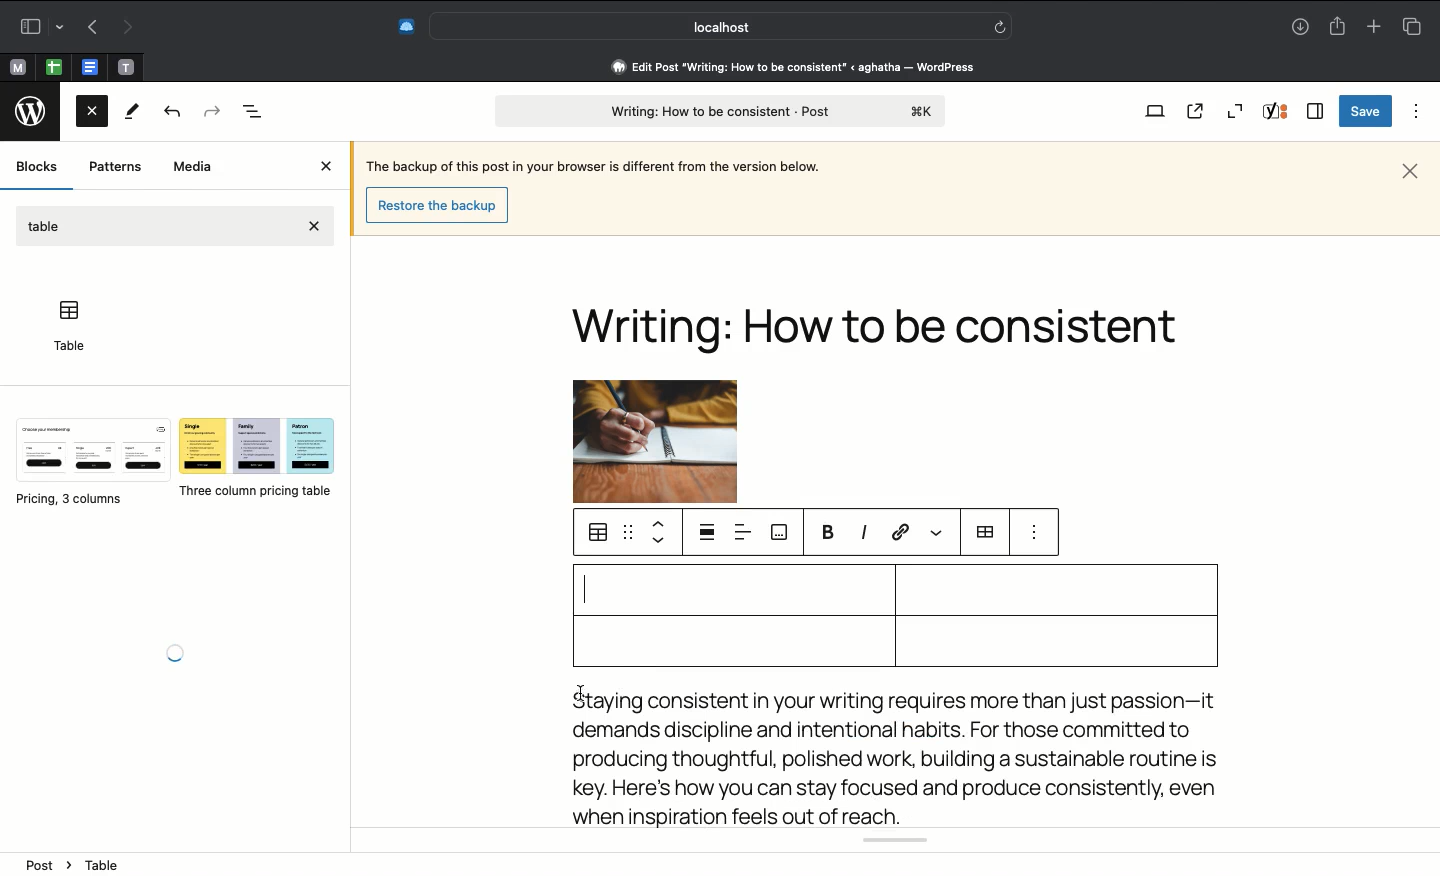 Image resolution: width=1440 pixels, height=876 pixels. What do you see at coordinates (37, 26) in the screenshot?
I see `Sidebar` at bounding box center [37, 26].